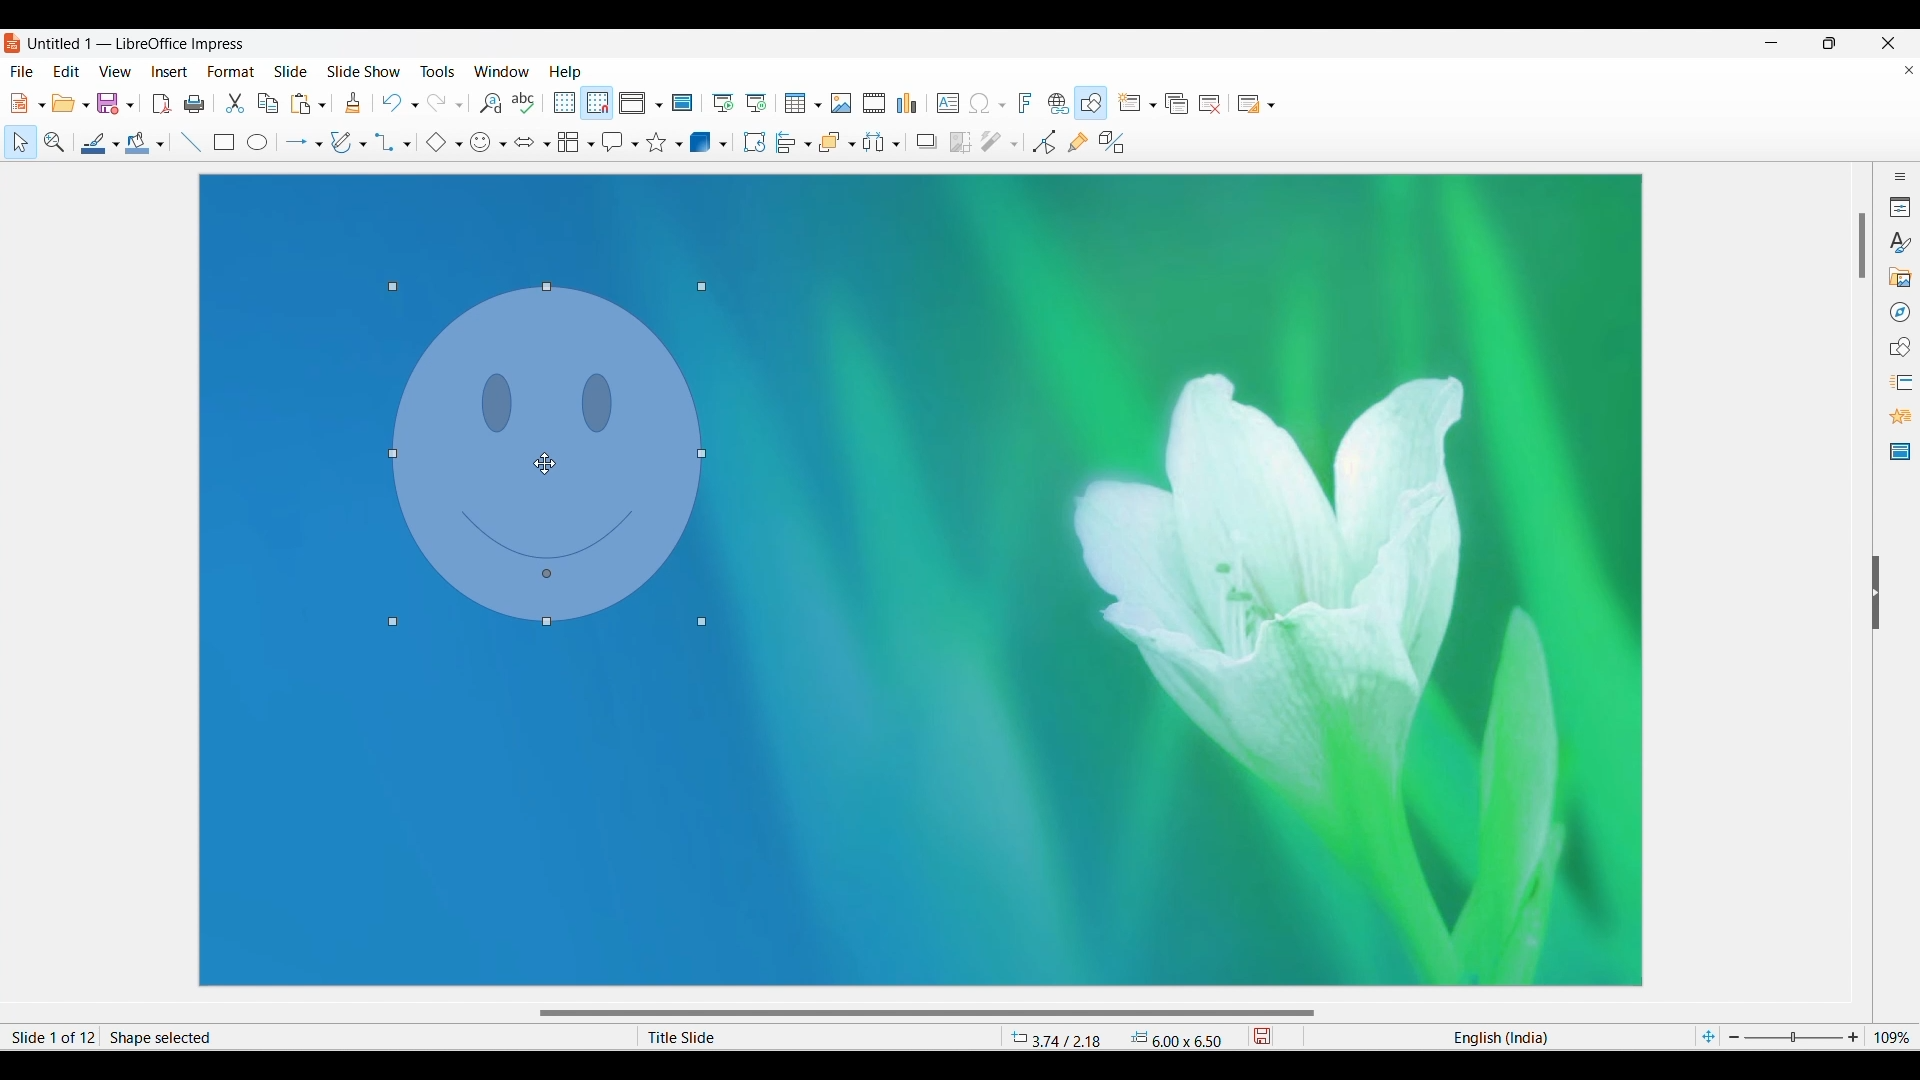 This screenshot has width=1920, height=1080. What do you see at coordinates (322, 106) in the screenshot?
I see `Paste options` at bounding box center [322, 106].